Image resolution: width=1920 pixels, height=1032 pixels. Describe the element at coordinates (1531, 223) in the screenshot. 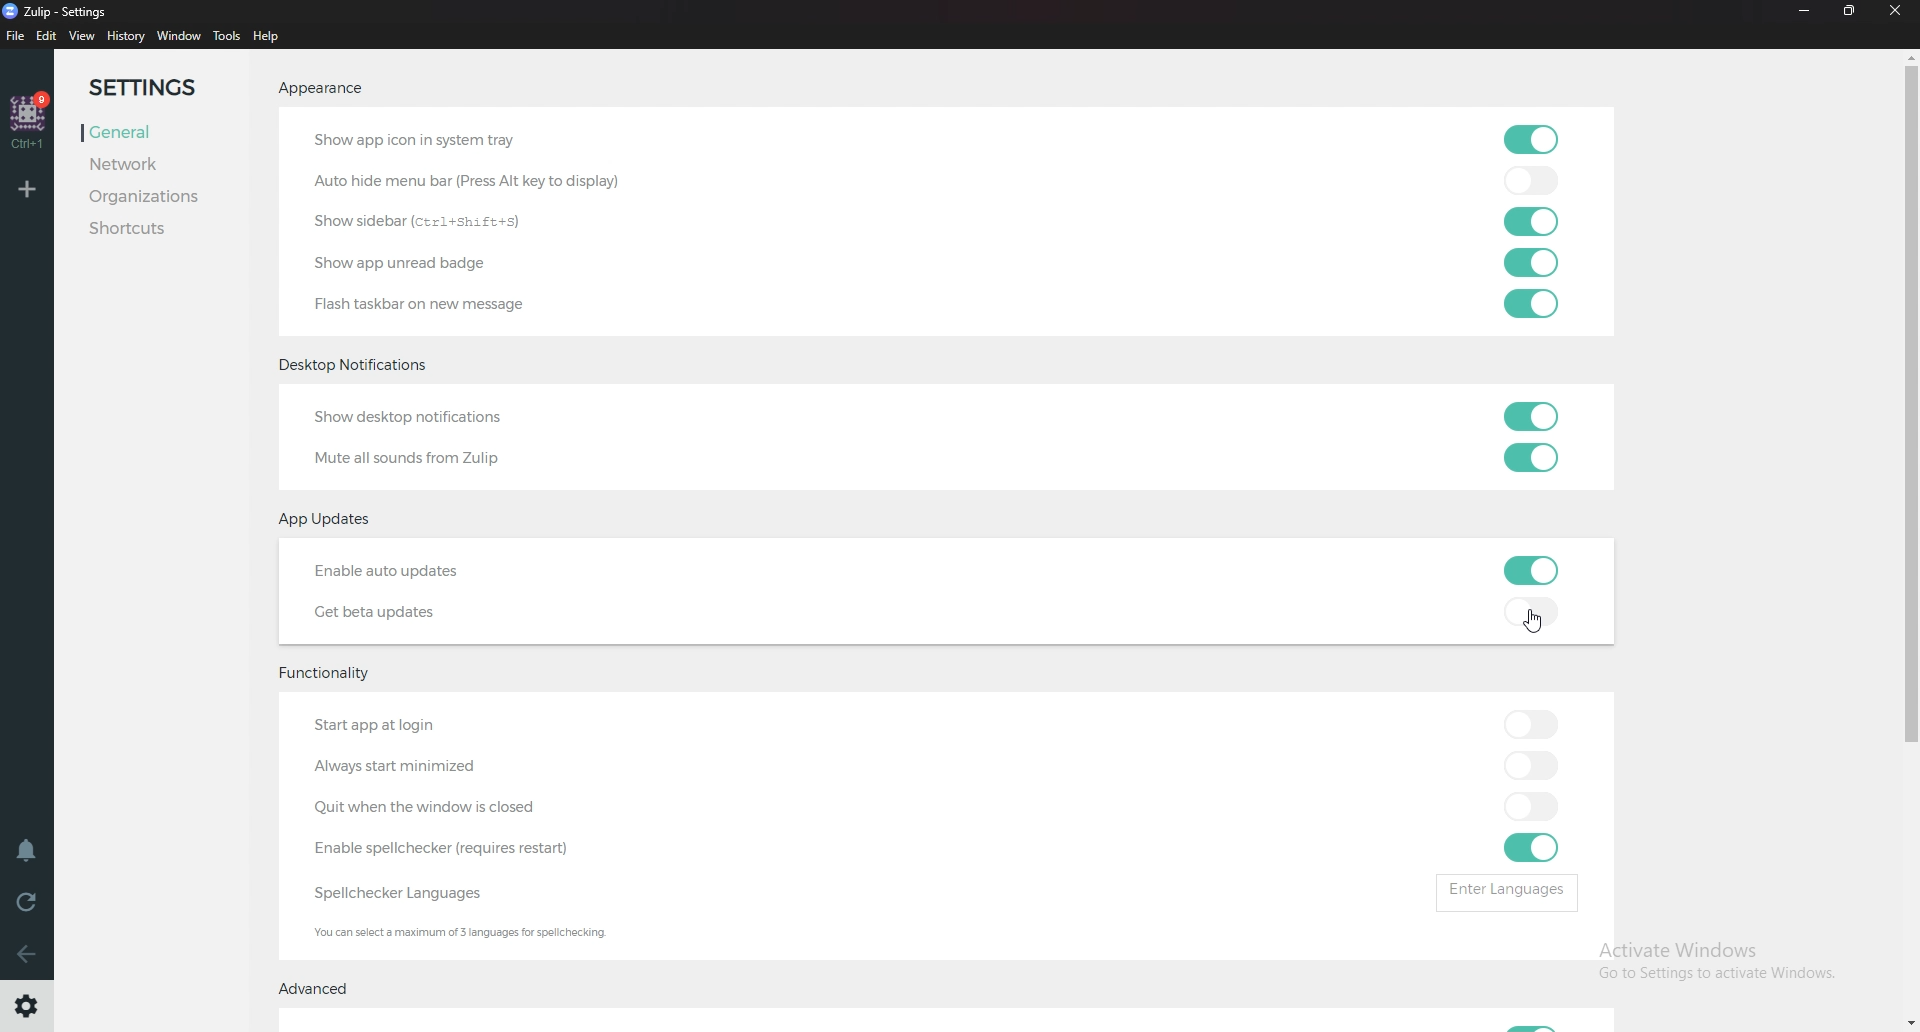

I see `toggle` at that location.